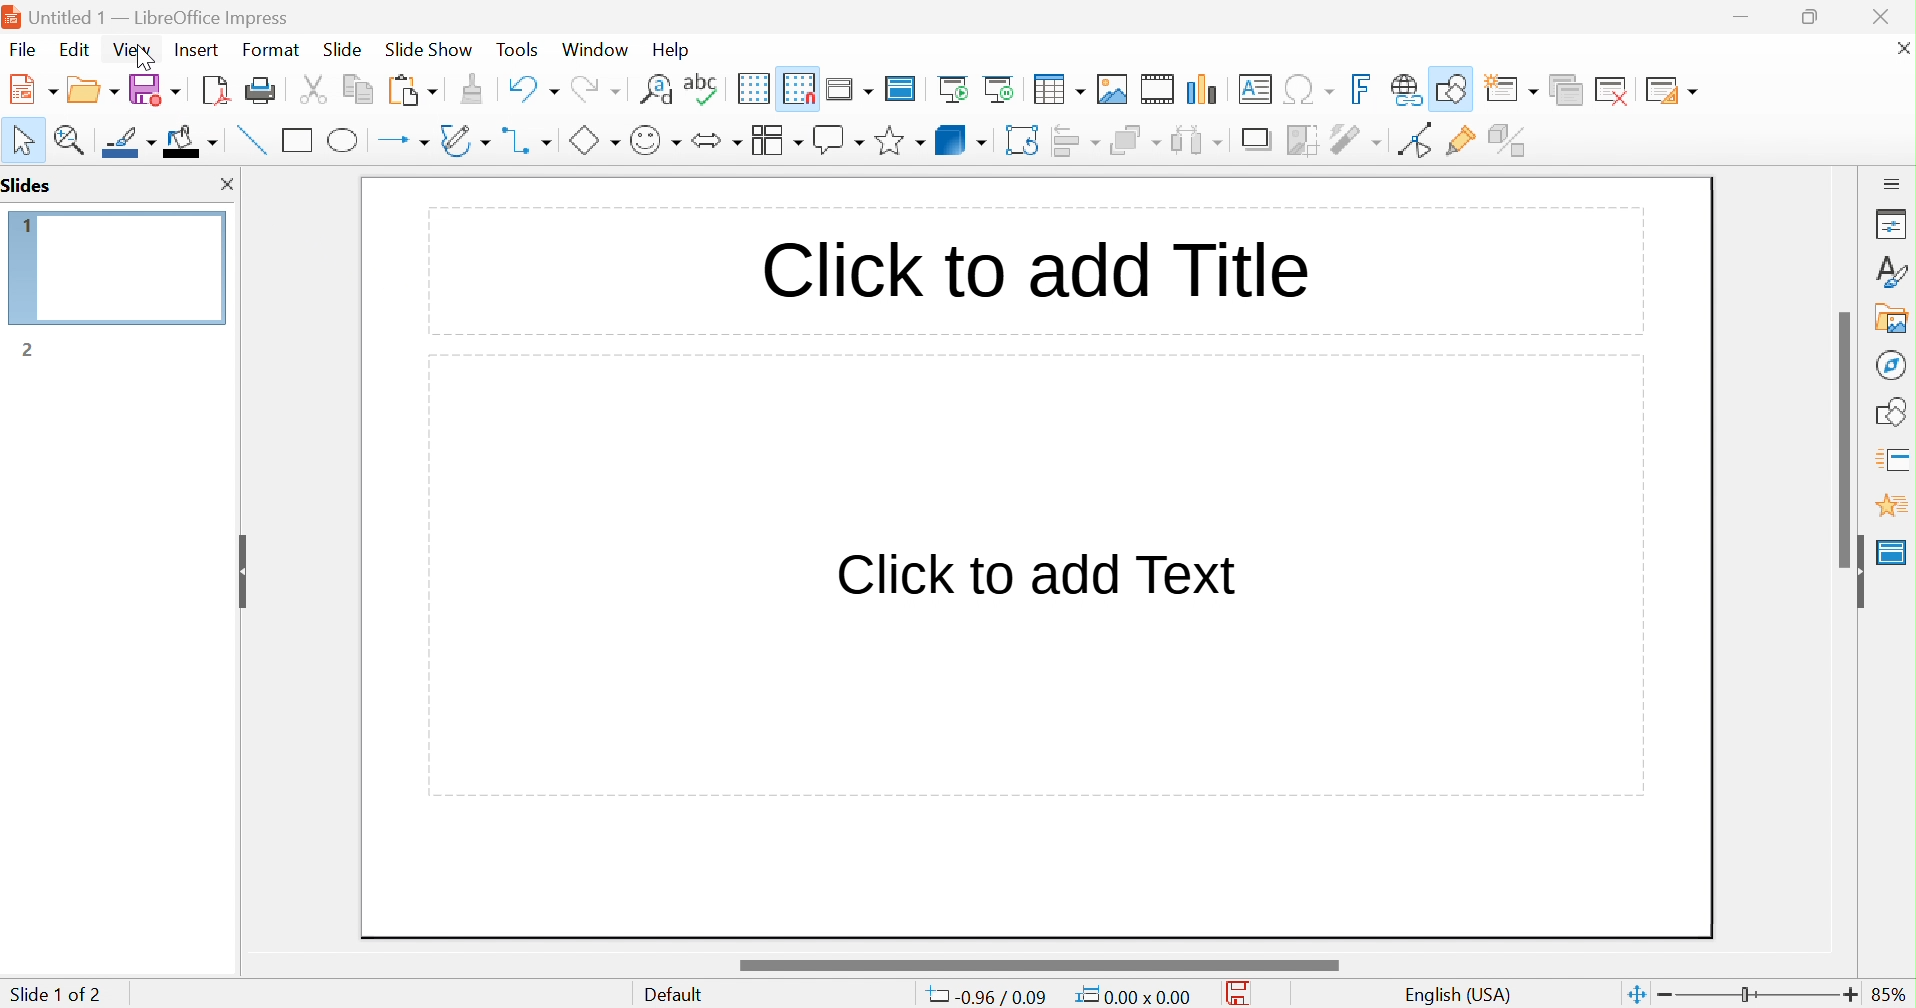 The height and width of the screenshot is (1008, 1916). Describe the element at coordinates (260, 89) in the screenshot. I see `print` at that location.